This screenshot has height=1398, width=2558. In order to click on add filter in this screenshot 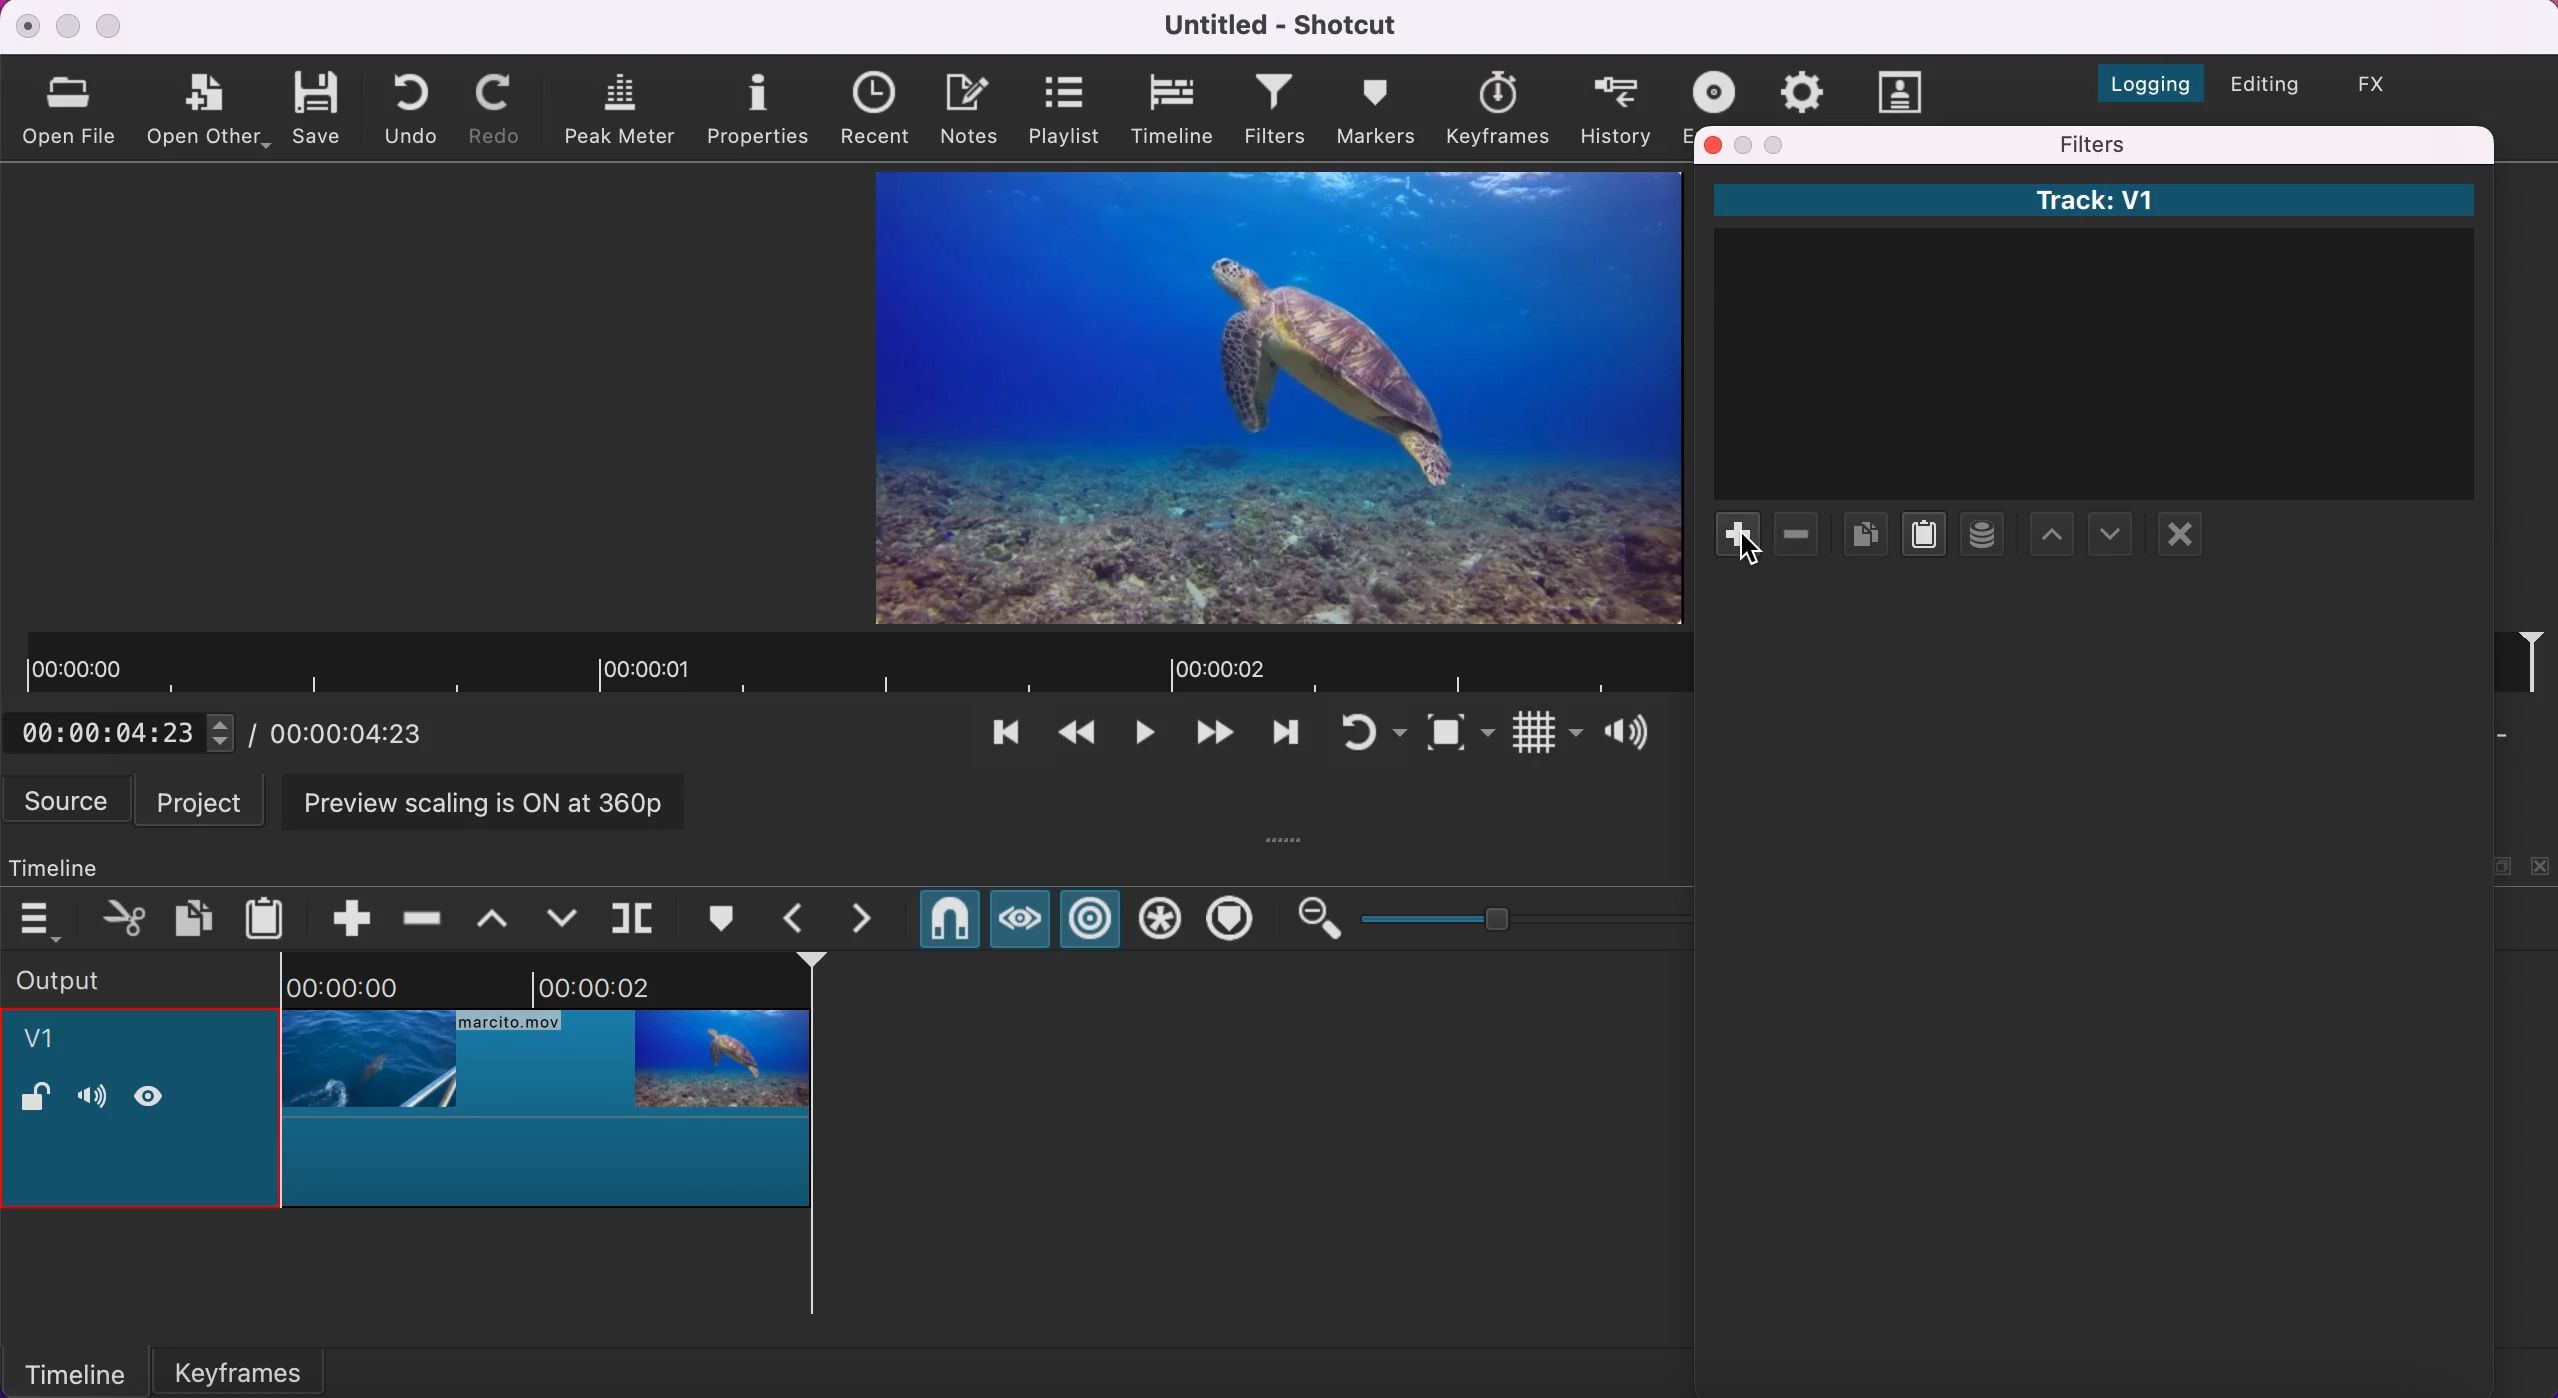, I will do `click(1731, 536)`.